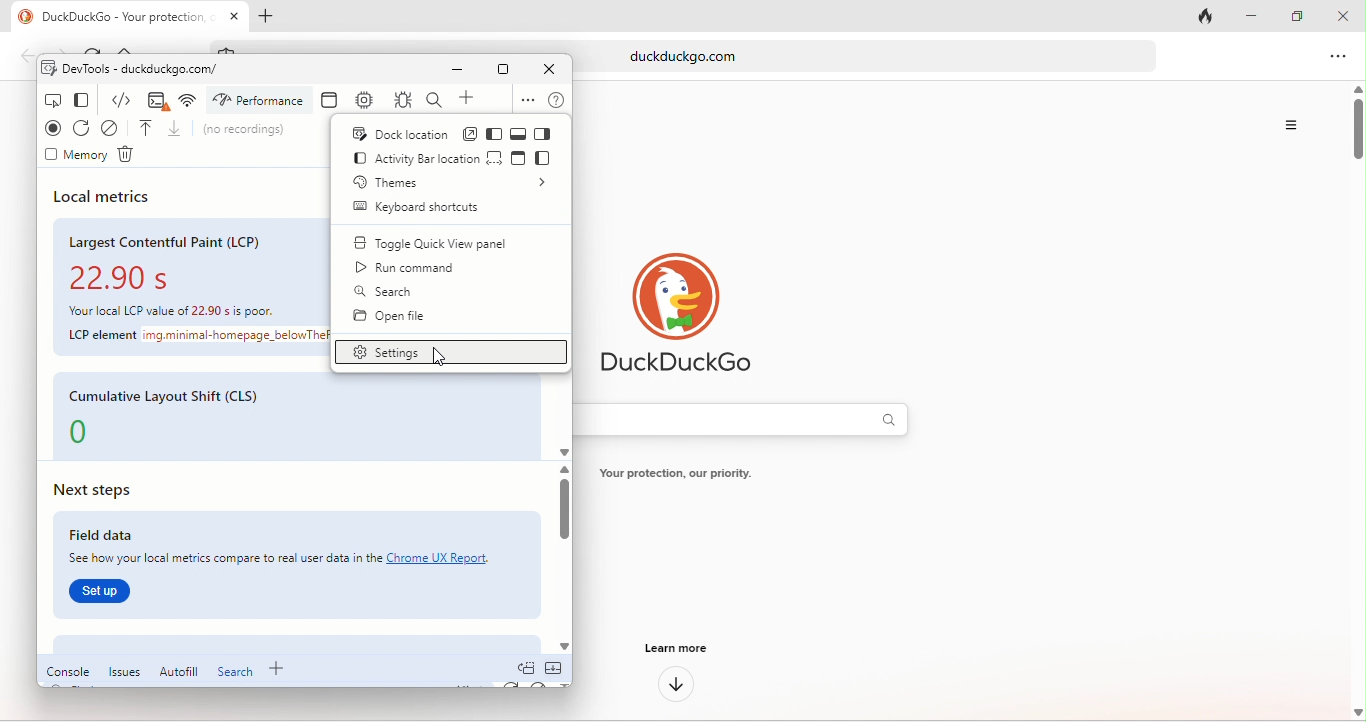 The height and width of the screenshot is (722, 1366). I want to click on scroll down, so click(563, 452).